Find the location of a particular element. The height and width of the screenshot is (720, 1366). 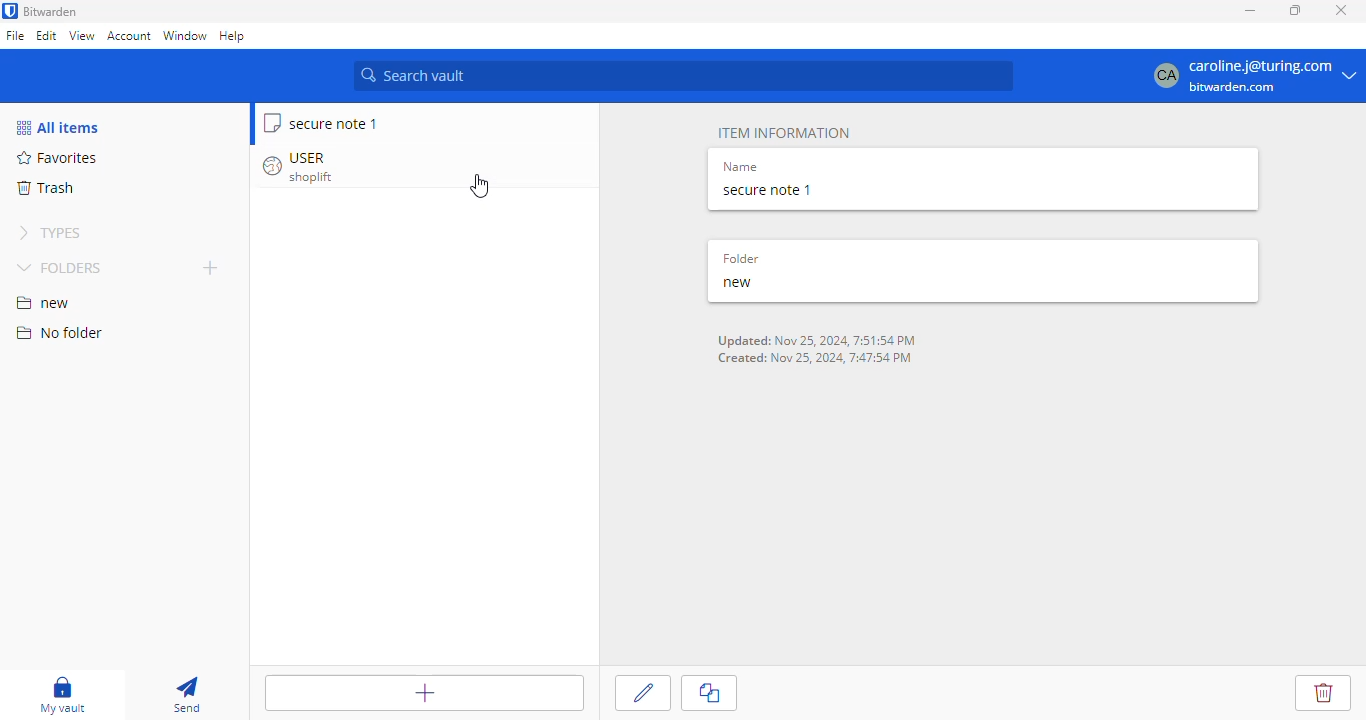

types is located at coordinates (54, 233).